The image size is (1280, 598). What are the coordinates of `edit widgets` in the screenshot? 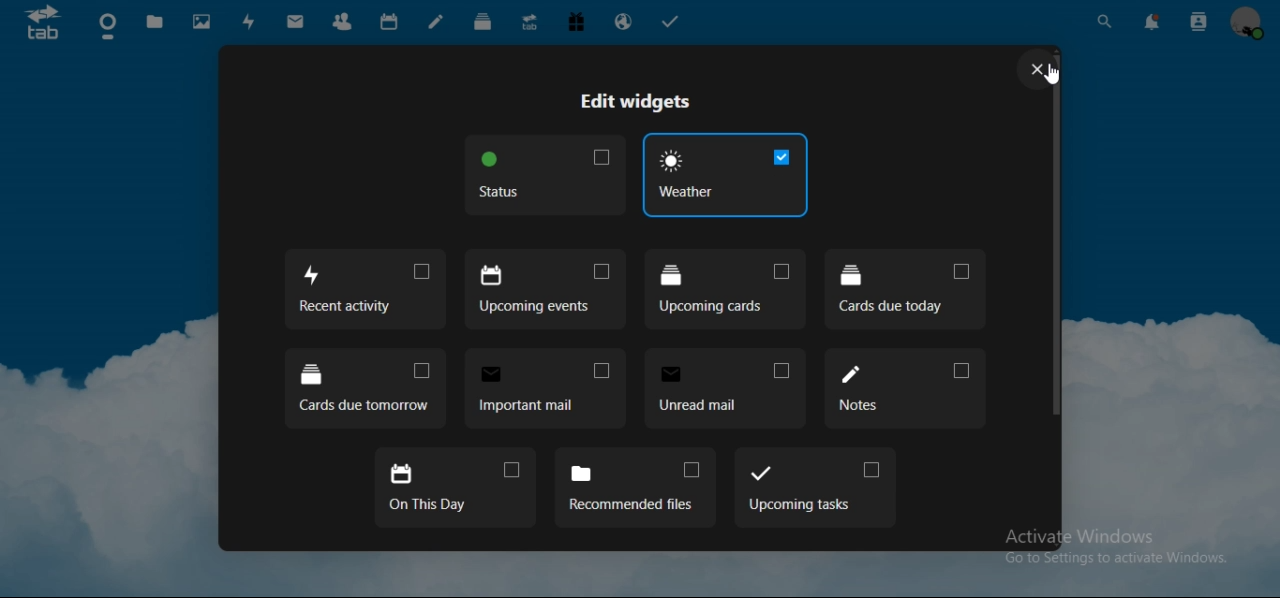 It's located at (638, 102).